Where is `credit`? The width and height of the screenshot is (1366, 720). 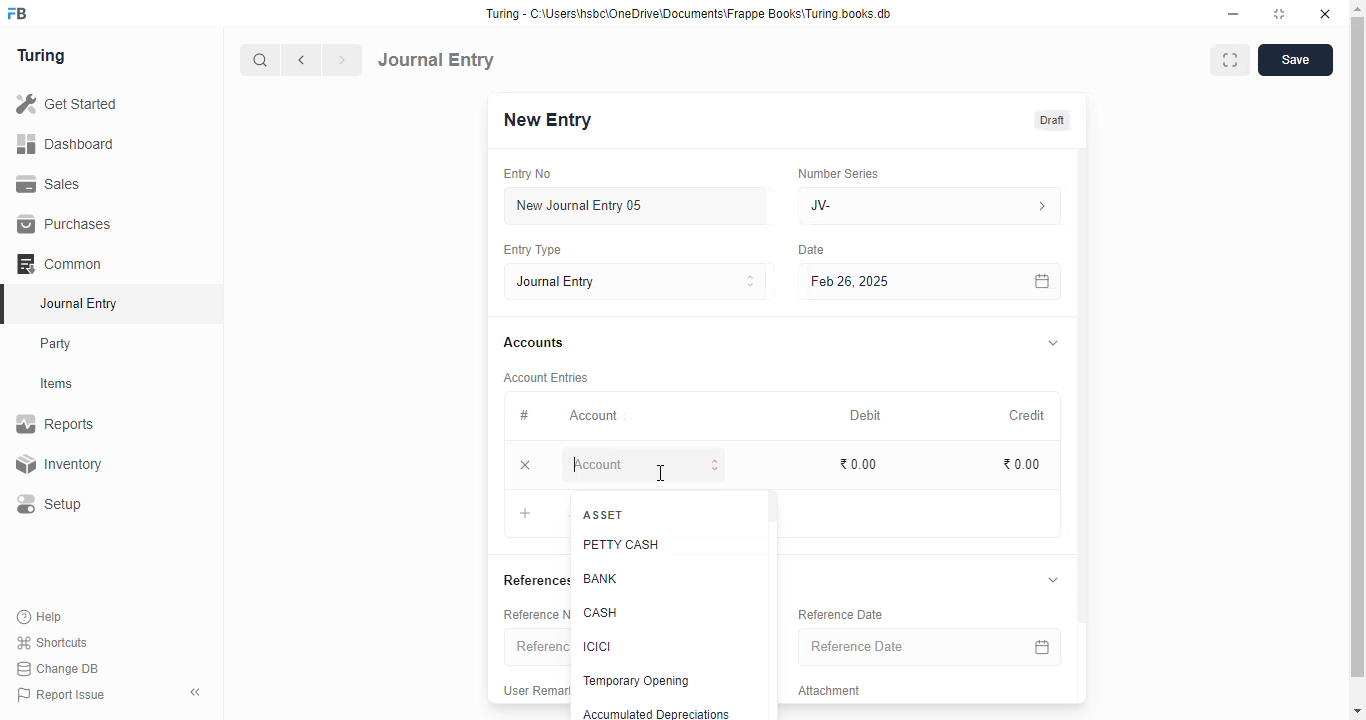
credit is located at coordinates (1025, 415).